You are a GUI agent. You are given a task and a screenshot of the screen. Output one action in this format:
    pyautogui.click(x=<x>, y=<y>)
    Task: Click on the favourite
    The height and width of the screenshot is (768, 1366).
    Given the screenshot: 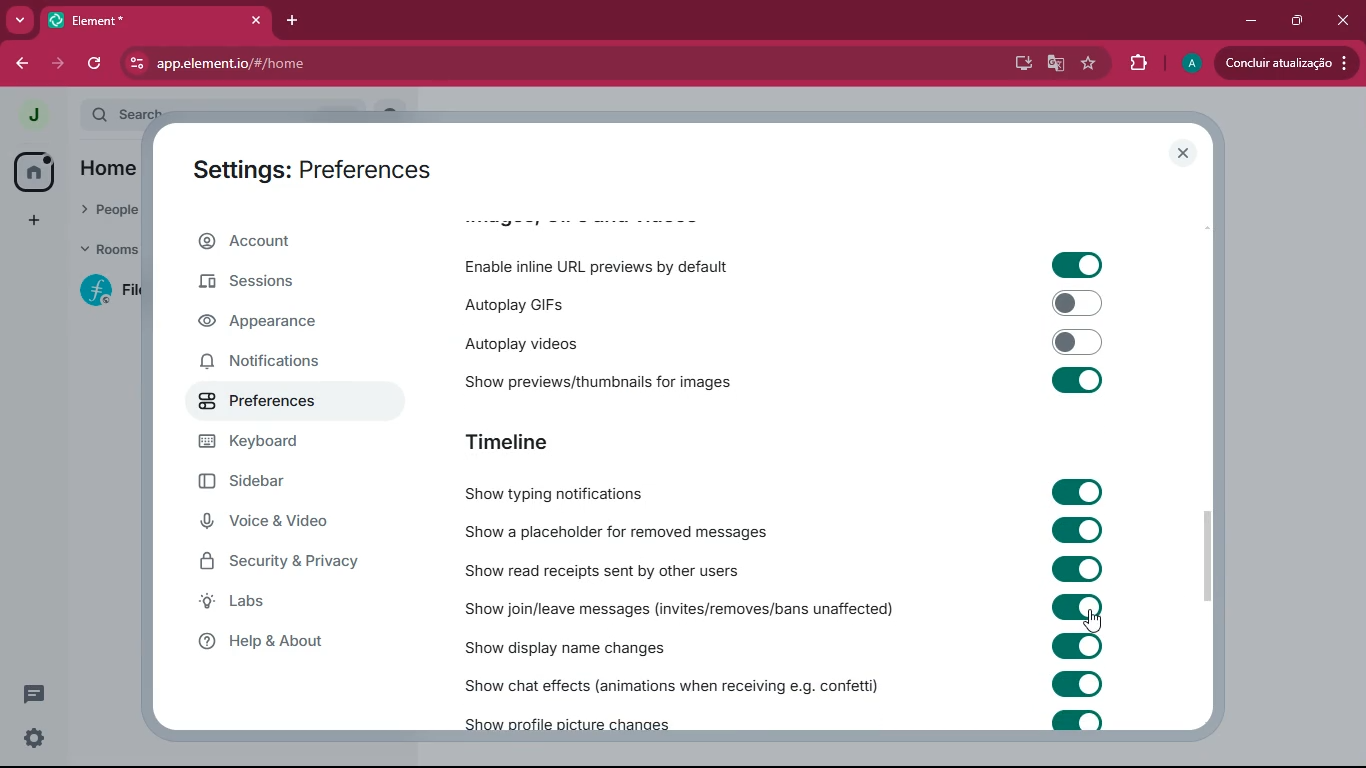 What is the action you would take?
    pyautogui.click(x=1091, y=67)
    